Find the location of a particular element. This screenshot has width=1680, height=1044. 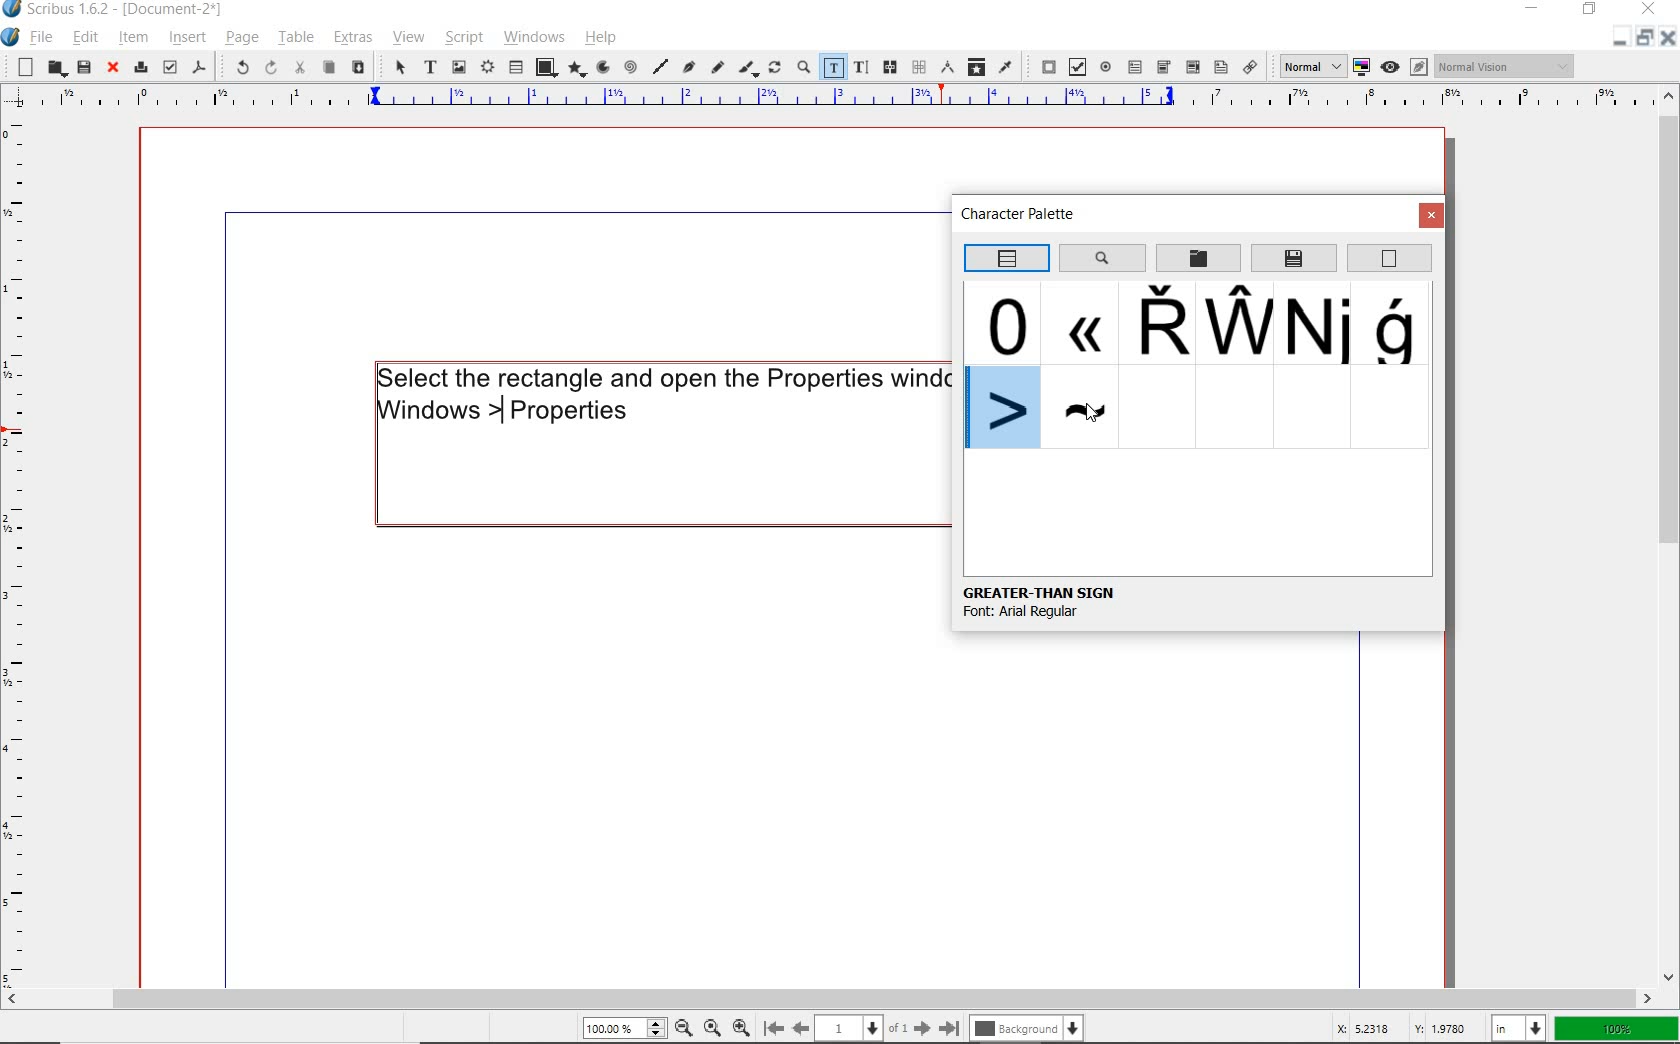

view is located at coordinates (407, 40).